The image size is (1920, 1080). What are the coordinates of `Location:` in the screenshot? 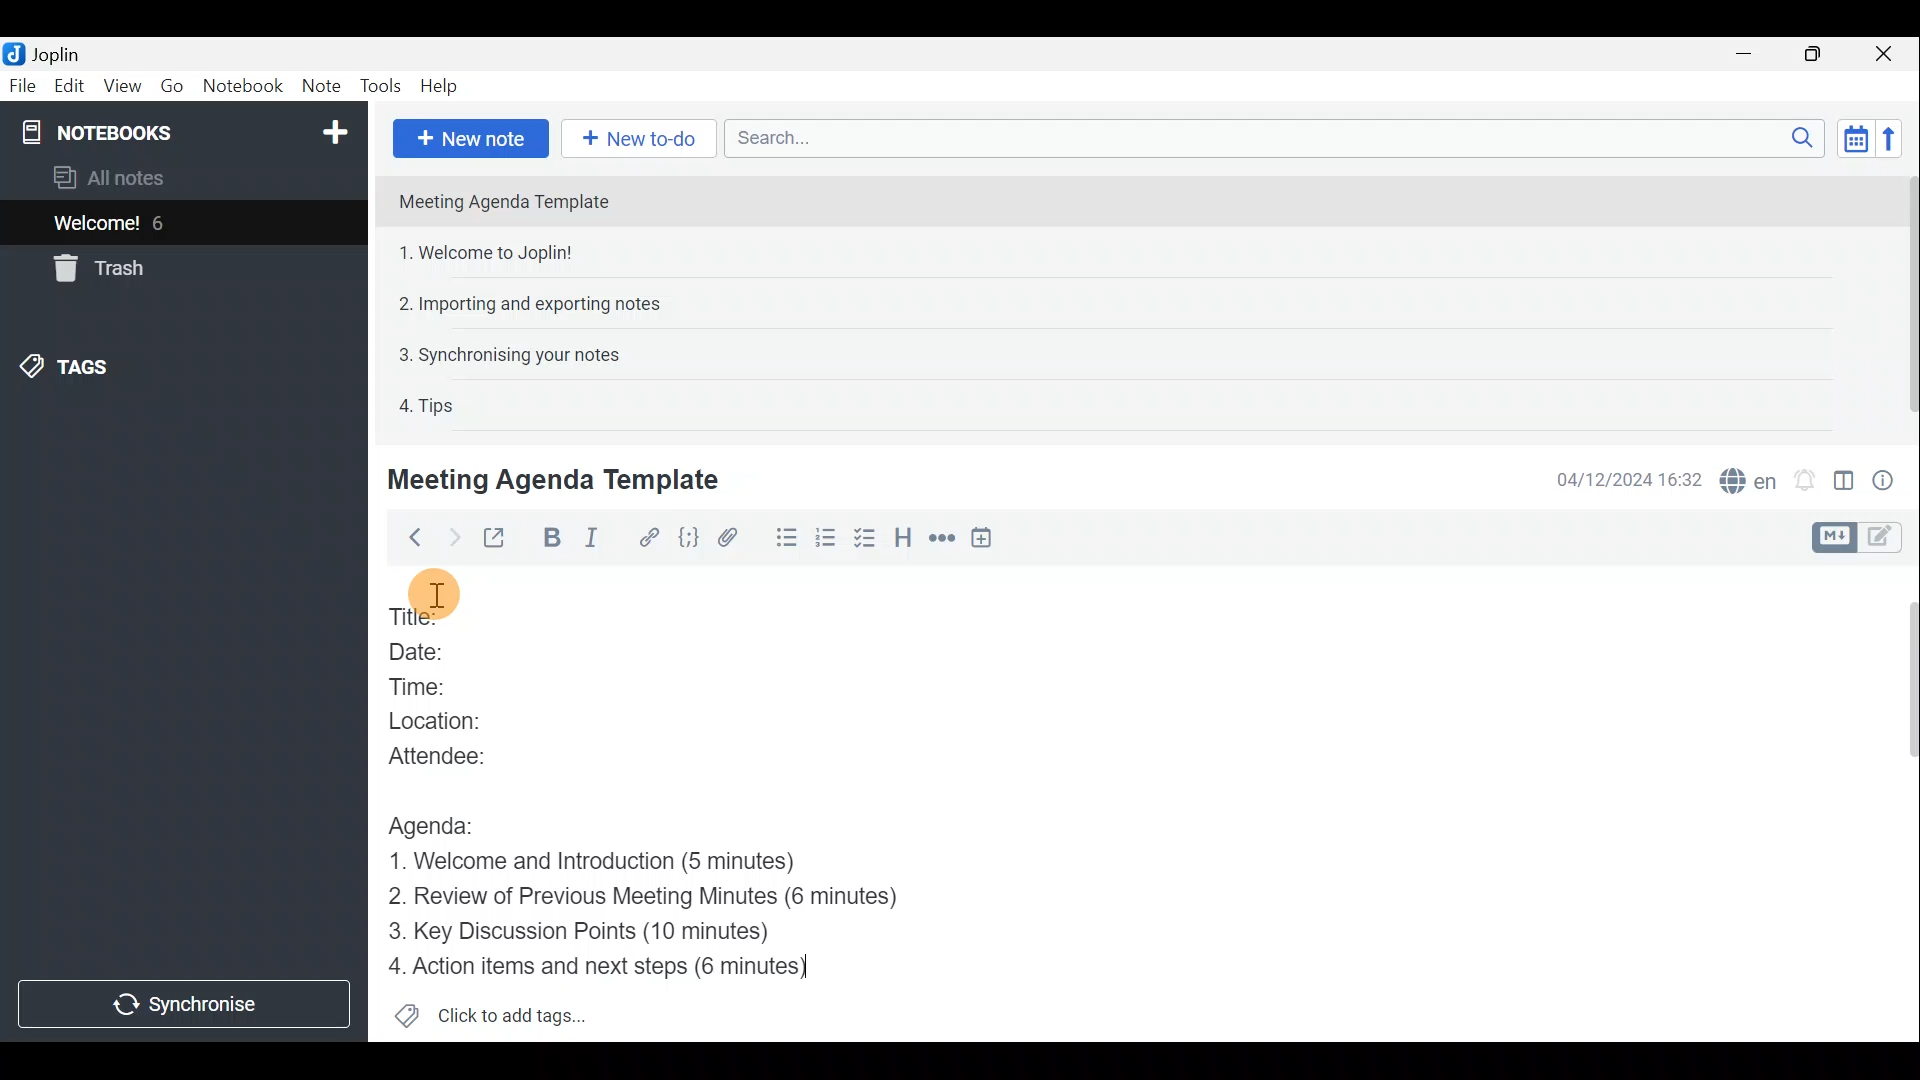 It's located at (461, 720).